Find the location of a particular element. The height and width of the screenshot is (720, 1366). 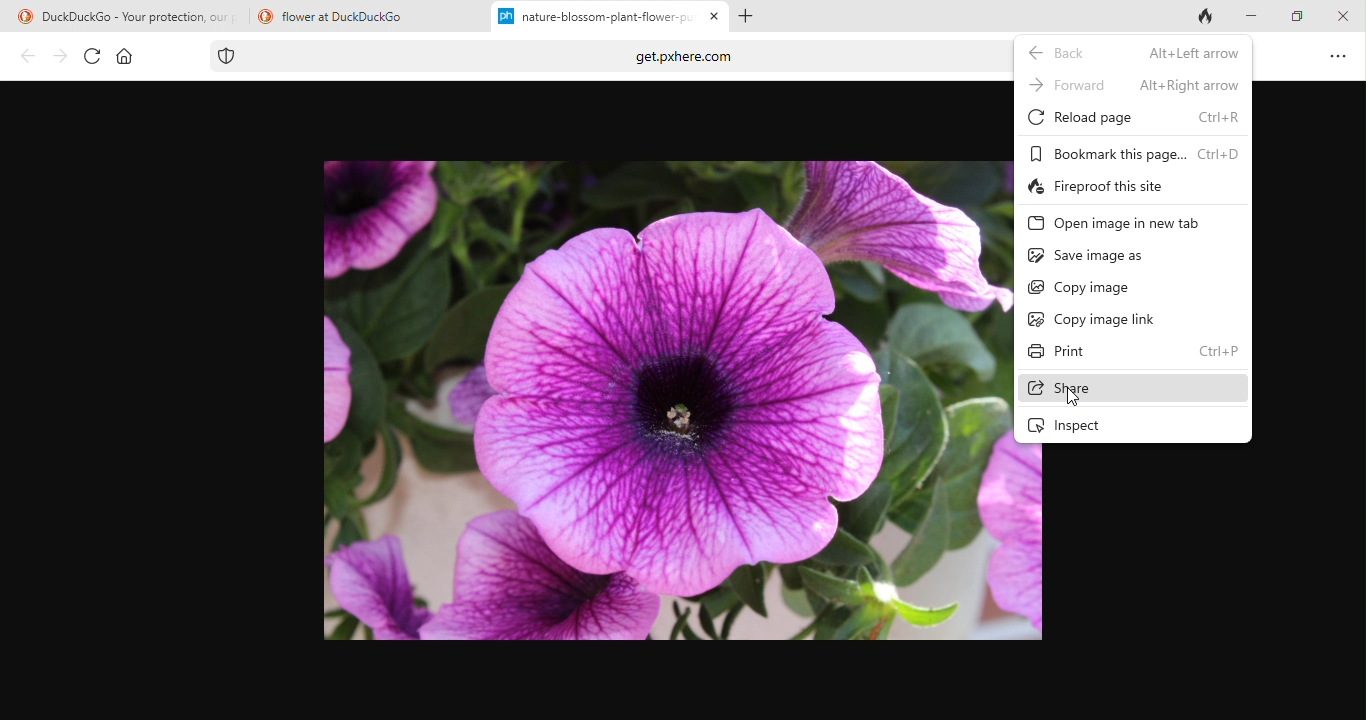

tracking is located at coordinates (231, 56).